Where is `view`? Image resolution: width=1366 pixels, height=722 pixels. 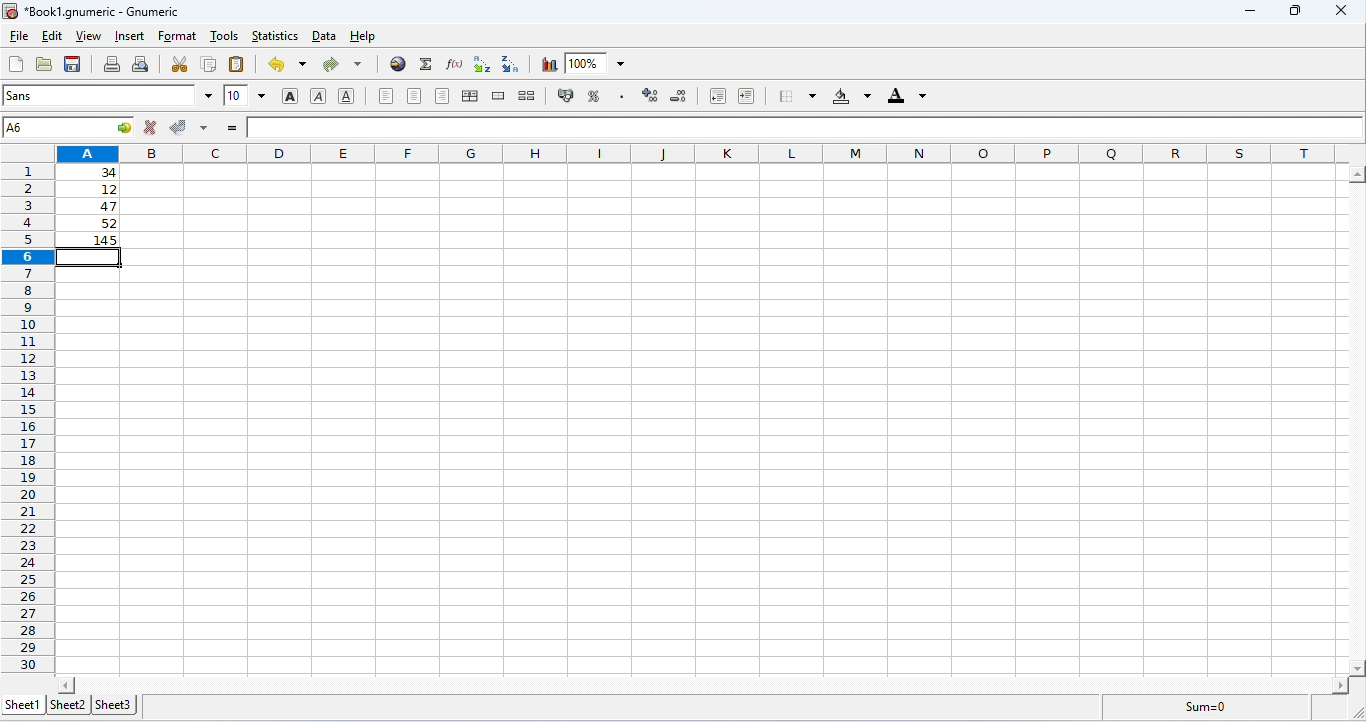
view is located at coordinates (89, 37).